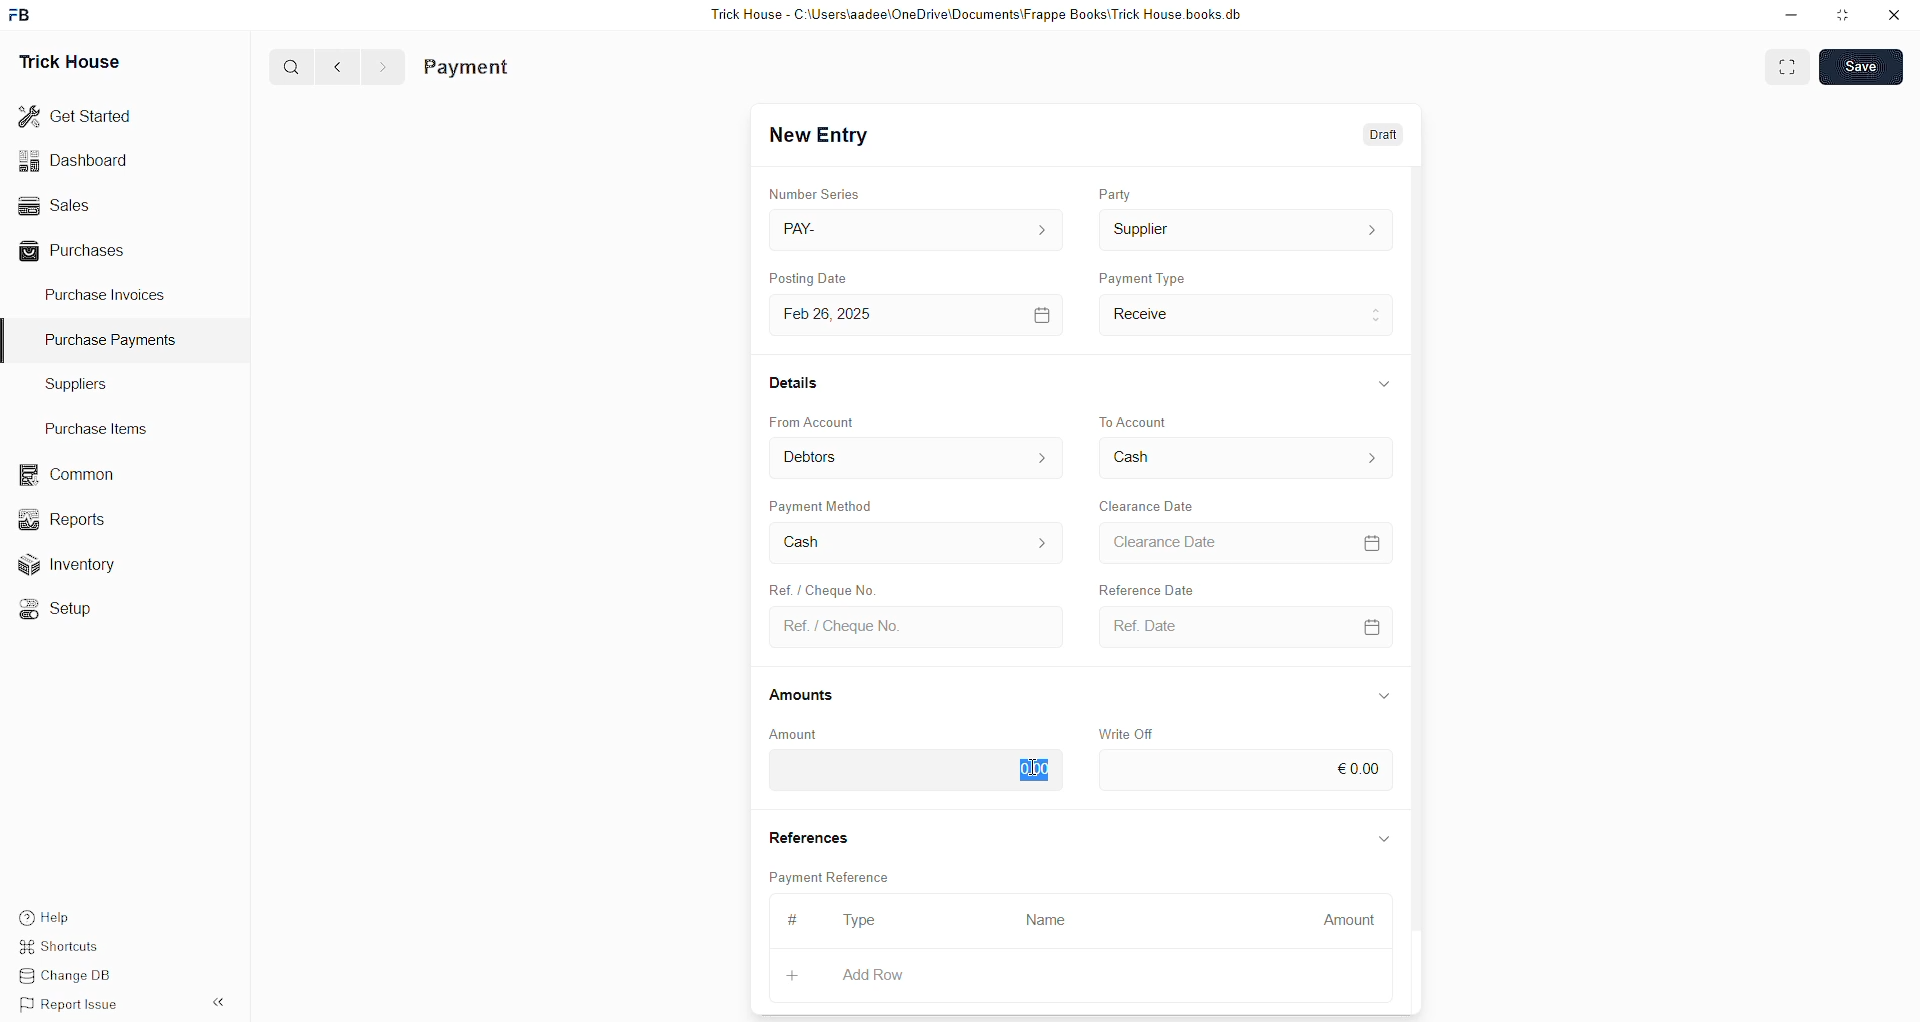 The height and width of the screenshot is (1022, 1920). I want to click on €0.00, so click(914, 772).